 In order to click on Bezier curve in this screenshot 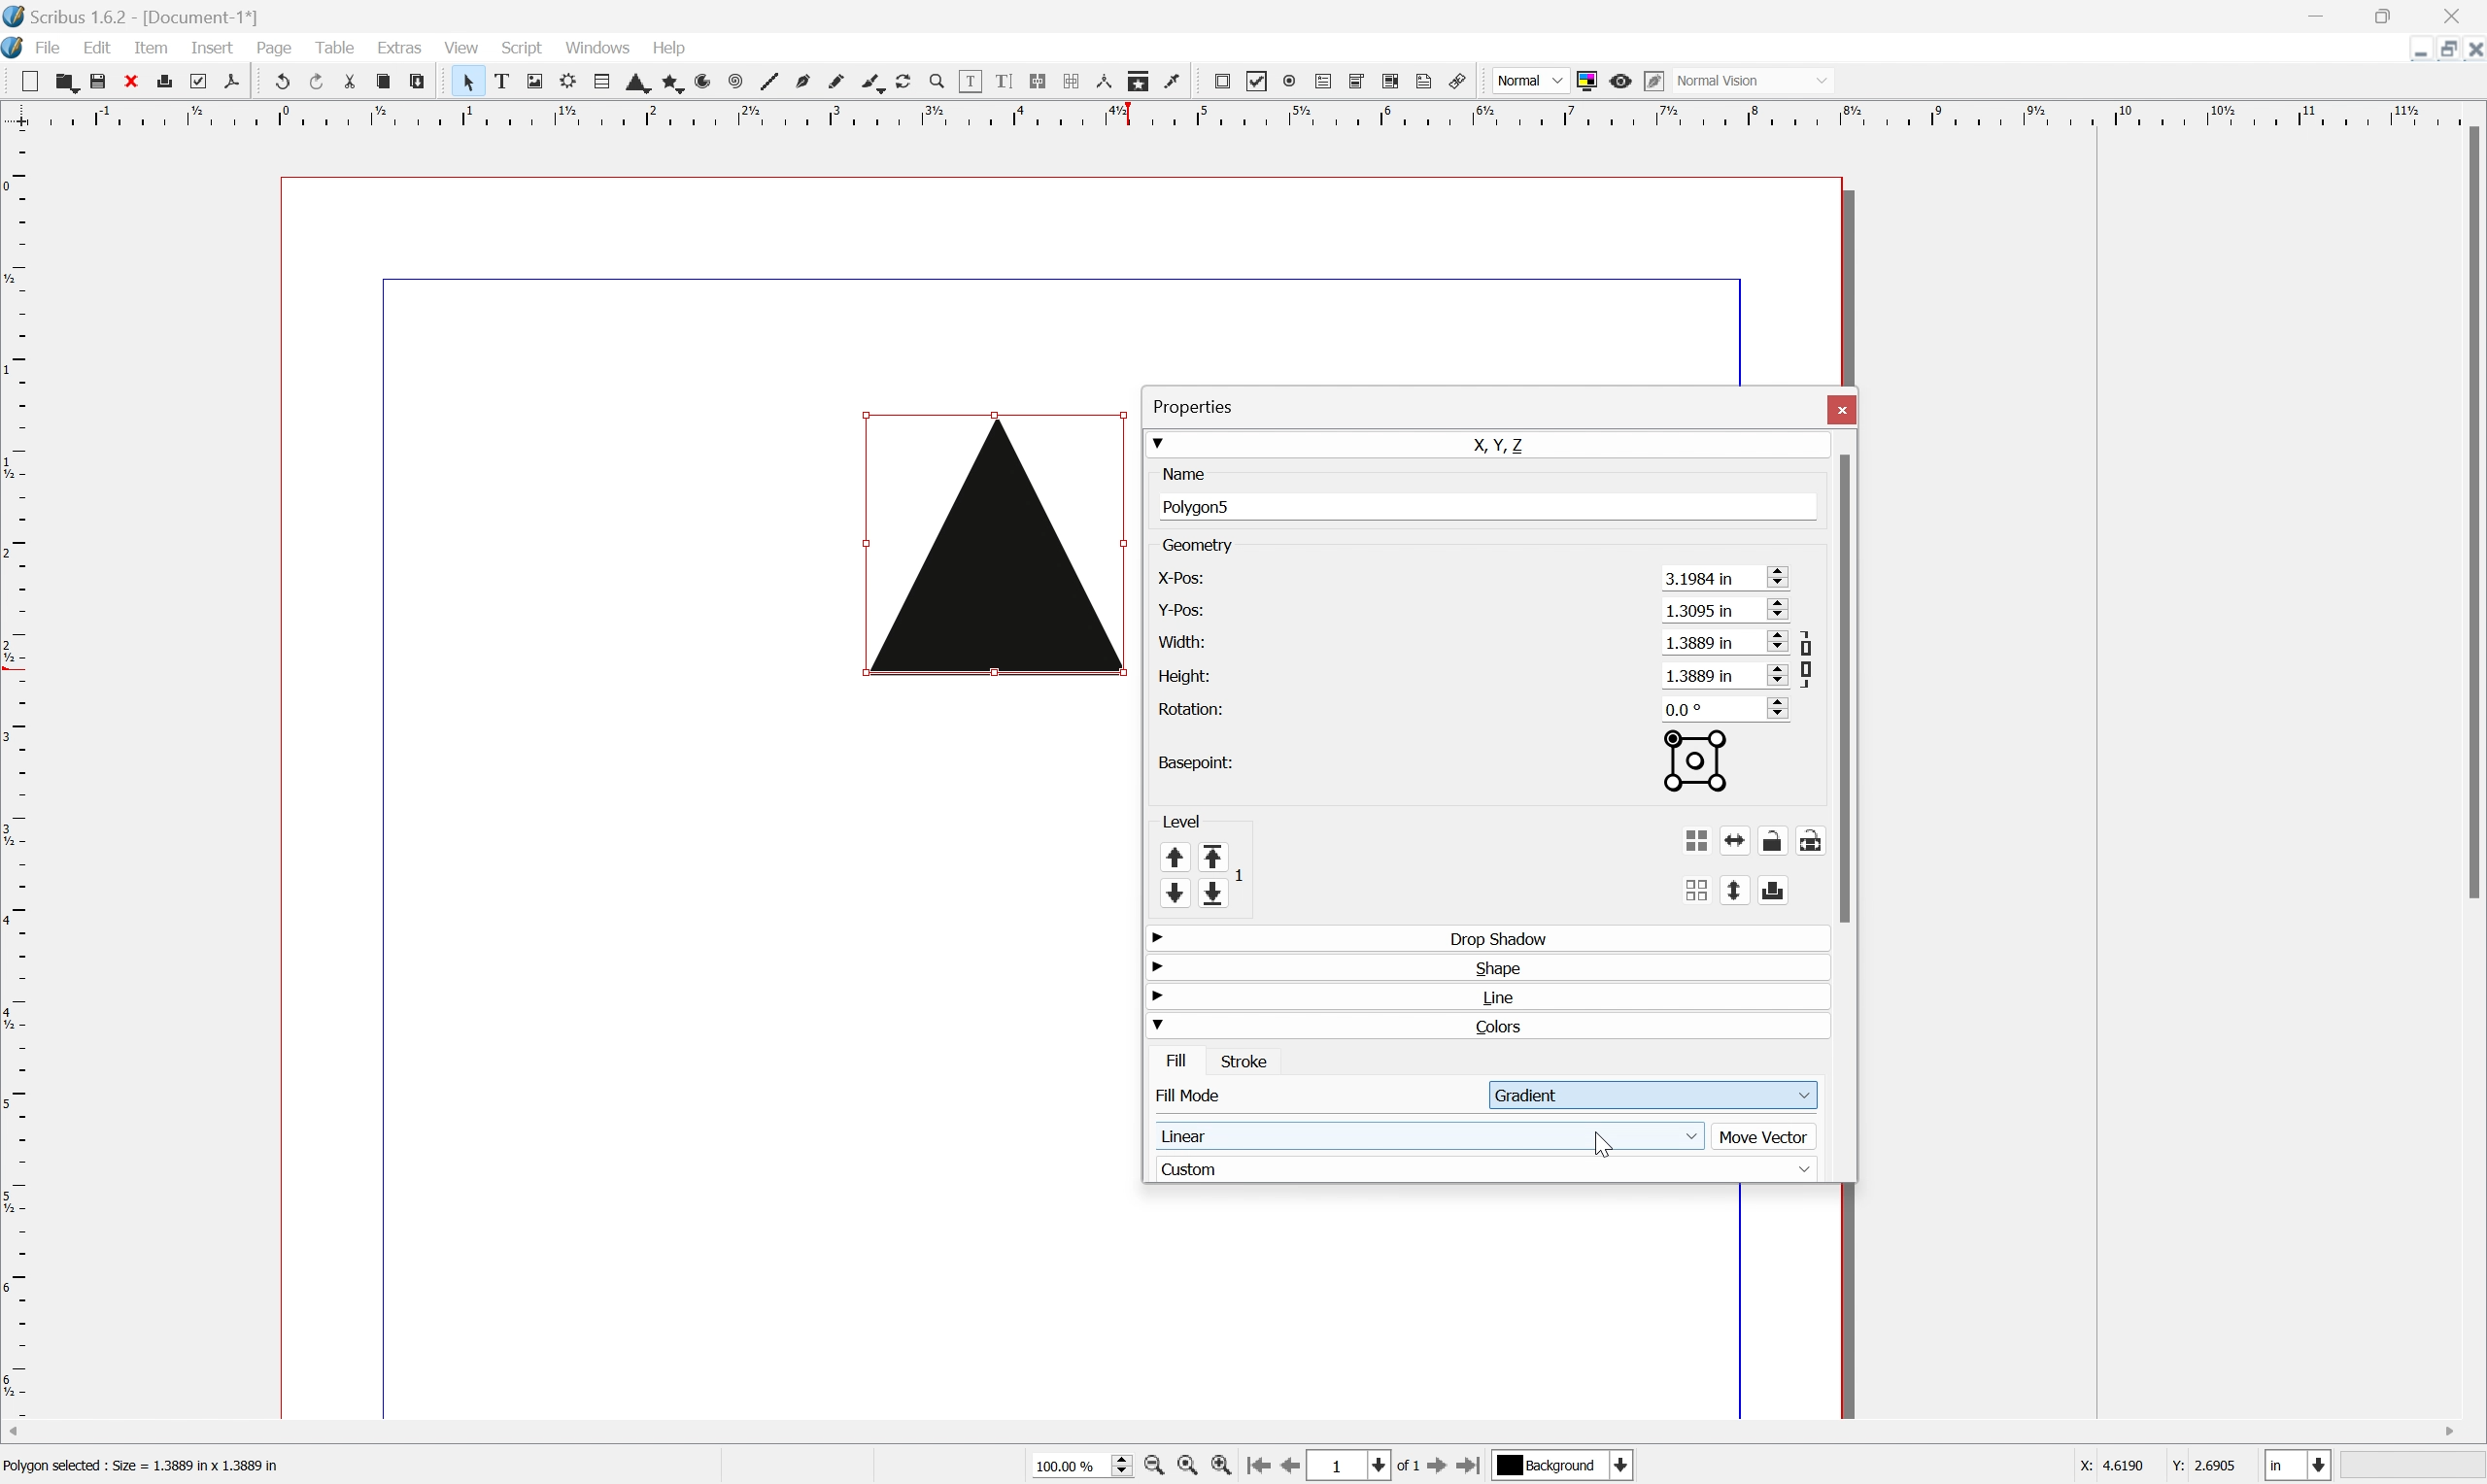, I will do `click(801, 80)`.